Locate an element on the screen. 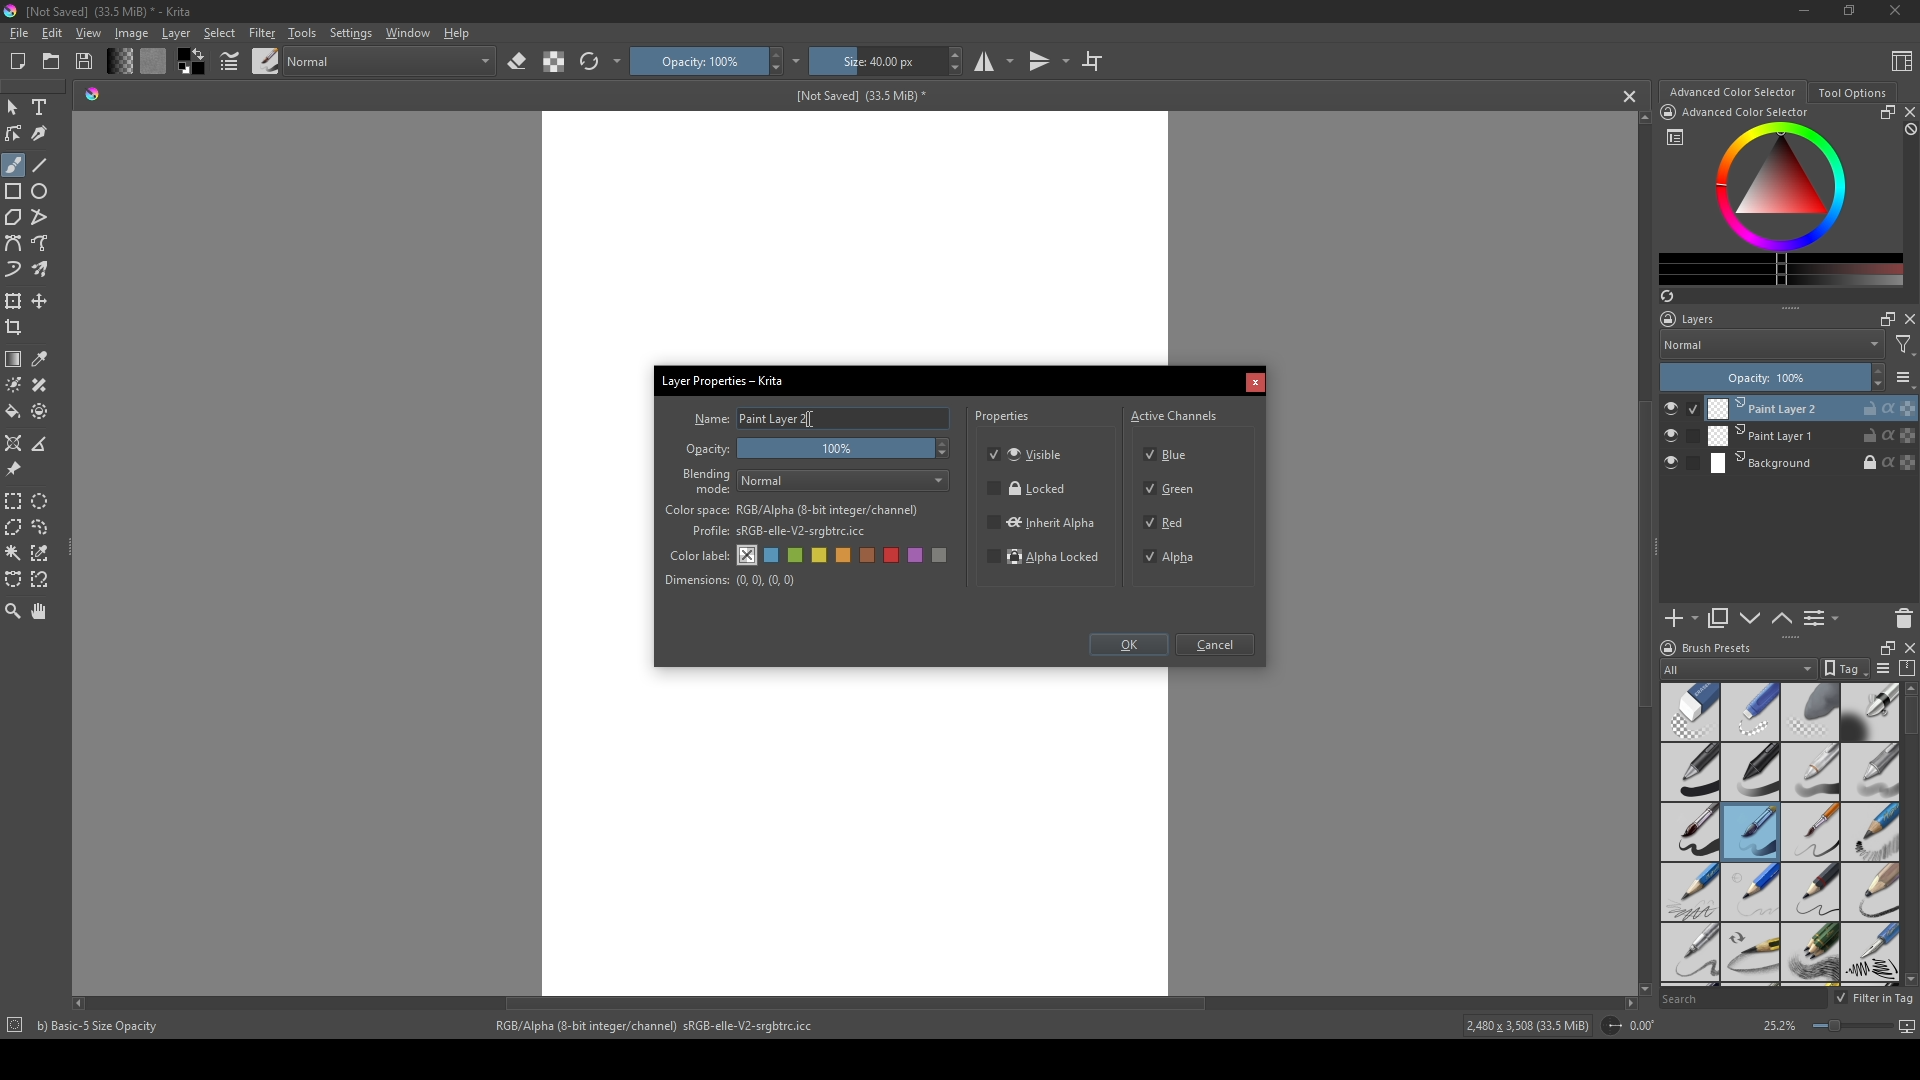 This screenshot has width=1920, height=1080. close is located at coordinates (1908, 112).